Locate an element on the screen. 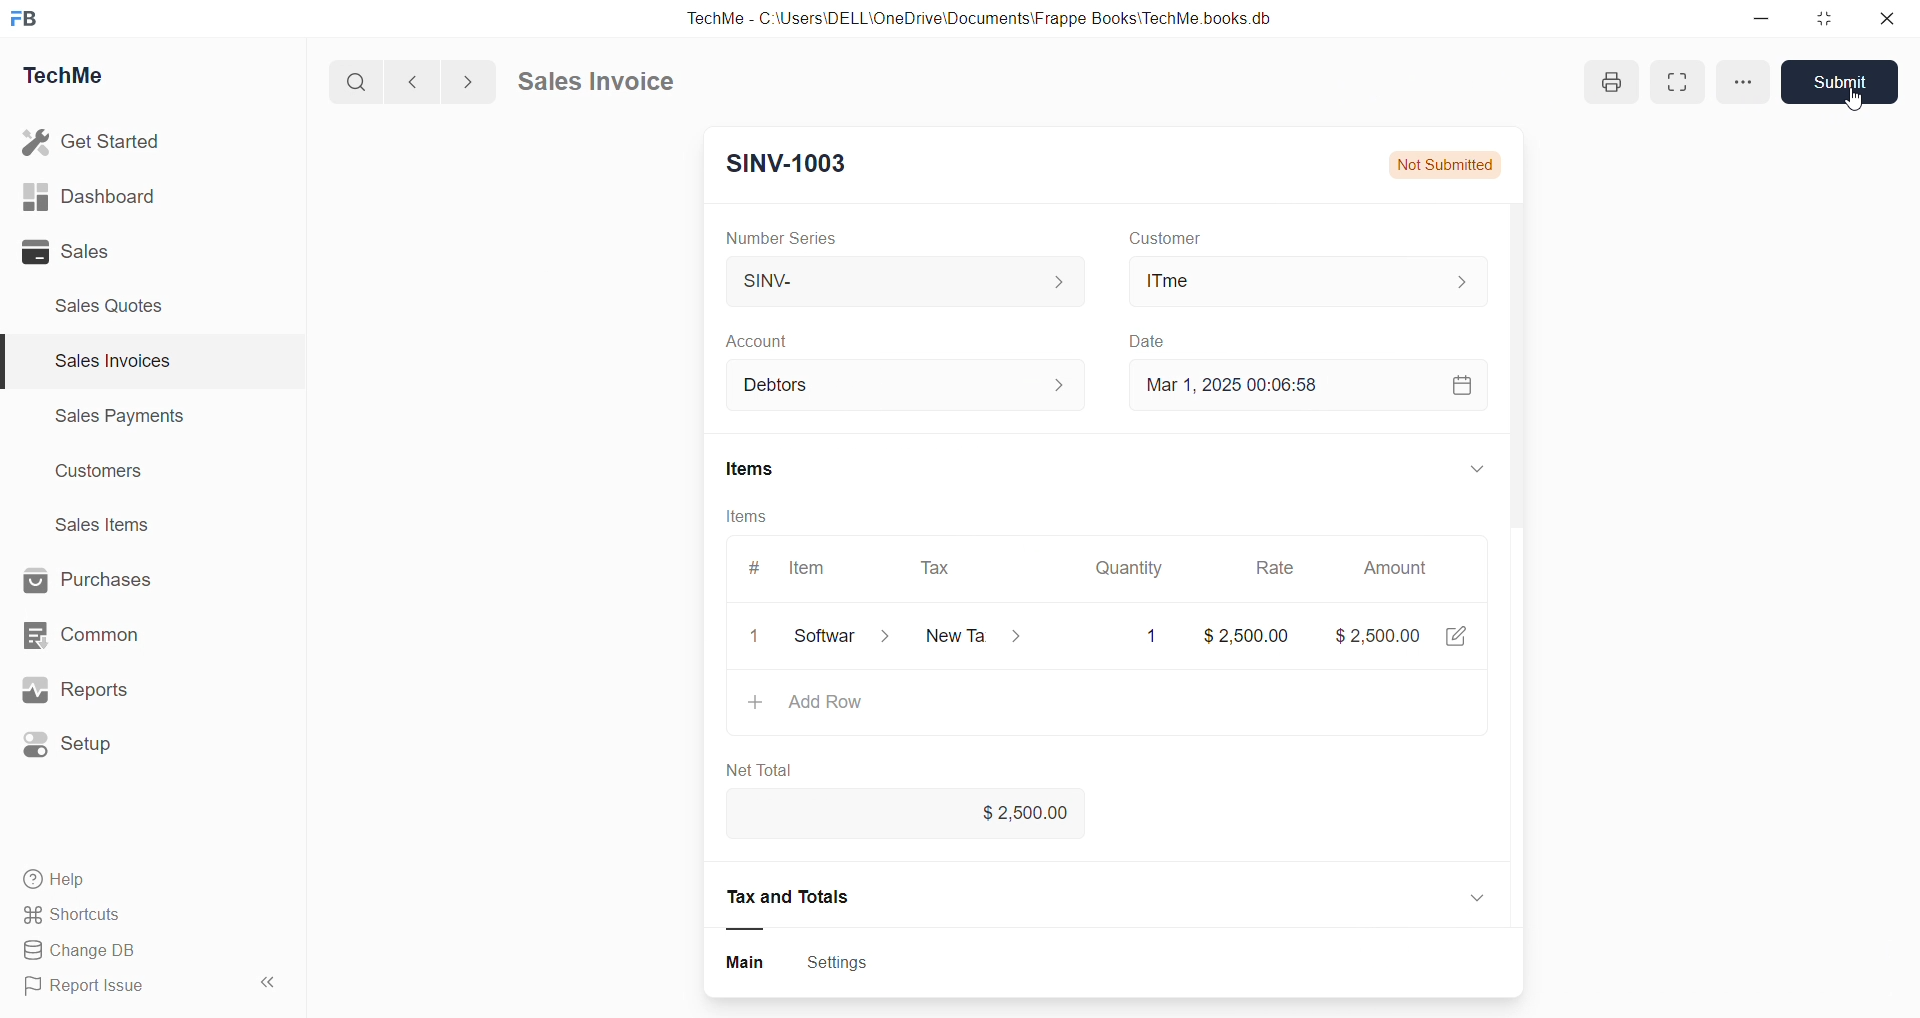  Rate is located at coordinates (1278, 567).